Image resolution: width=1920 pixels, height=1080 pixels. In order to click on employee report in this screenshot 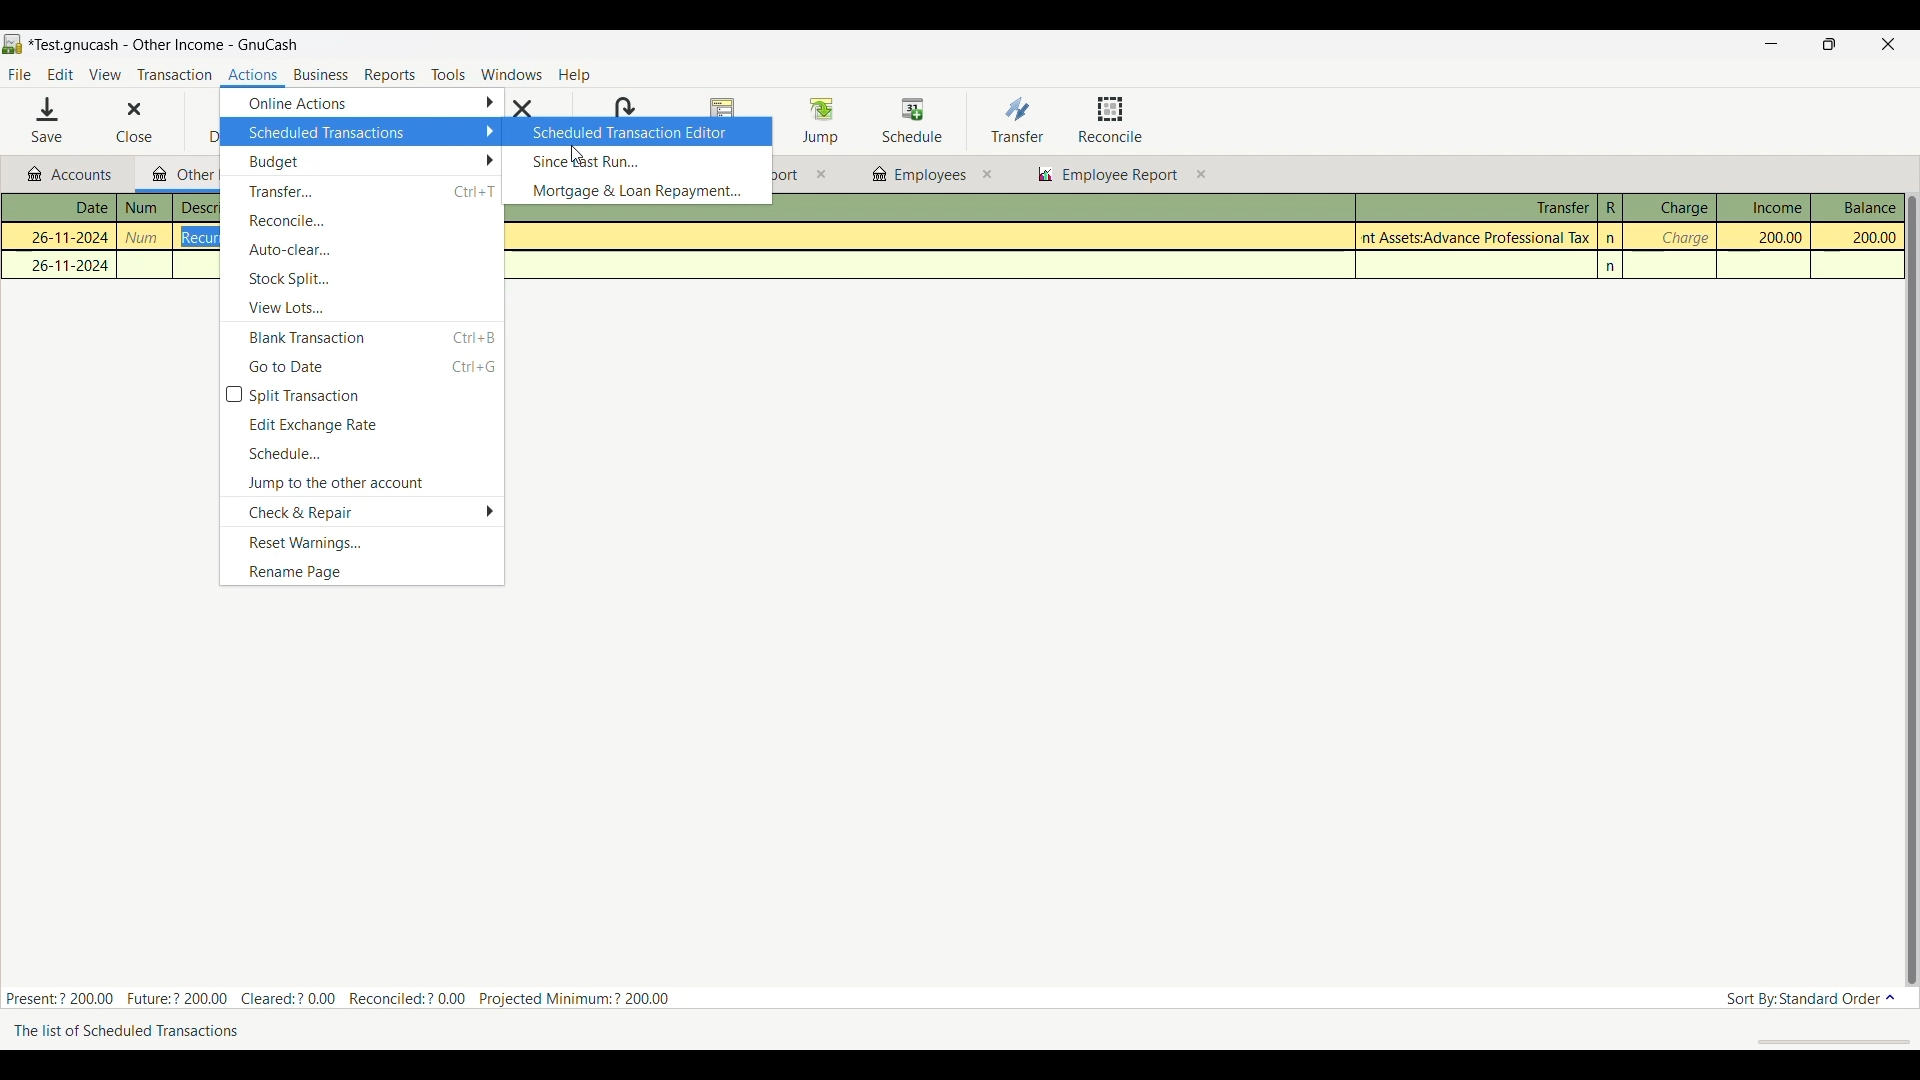, I will do `click(1118, 177)`.